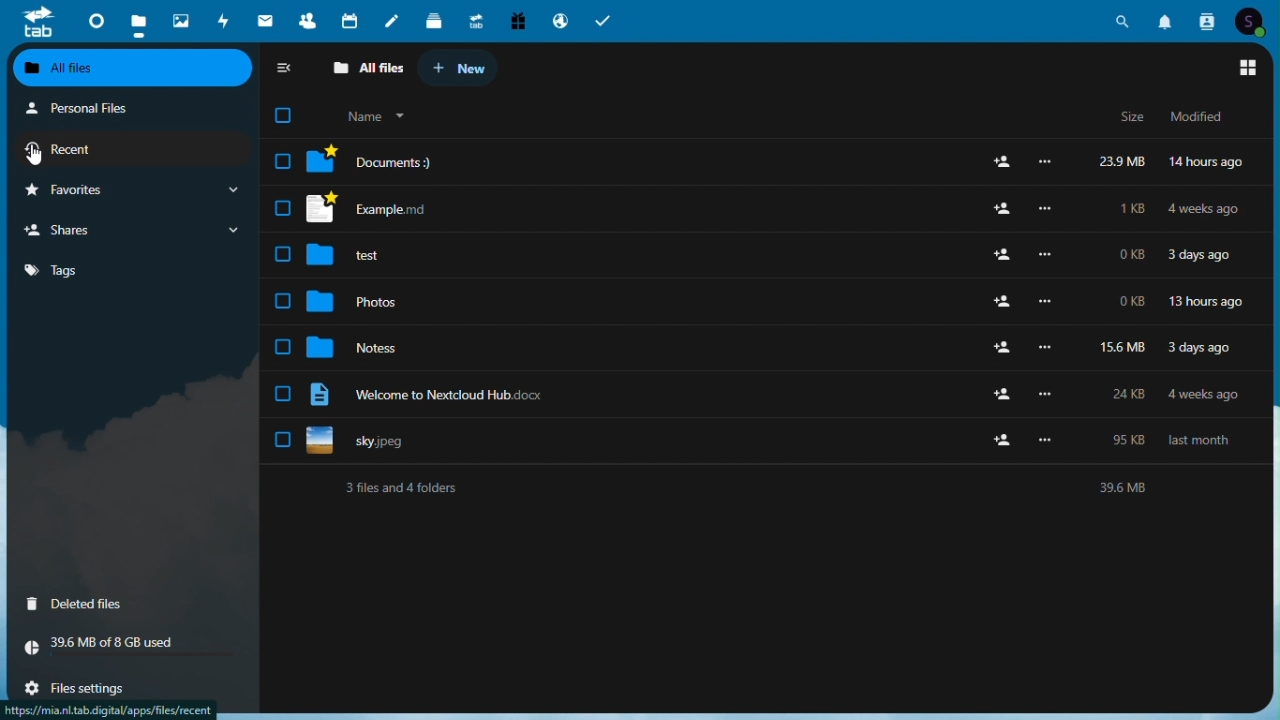 This screenshot has width=1280, height=720. What do you see at coordinates (433, 20) in the screenshot?
I see `deck` at bounding box center [433, 20].